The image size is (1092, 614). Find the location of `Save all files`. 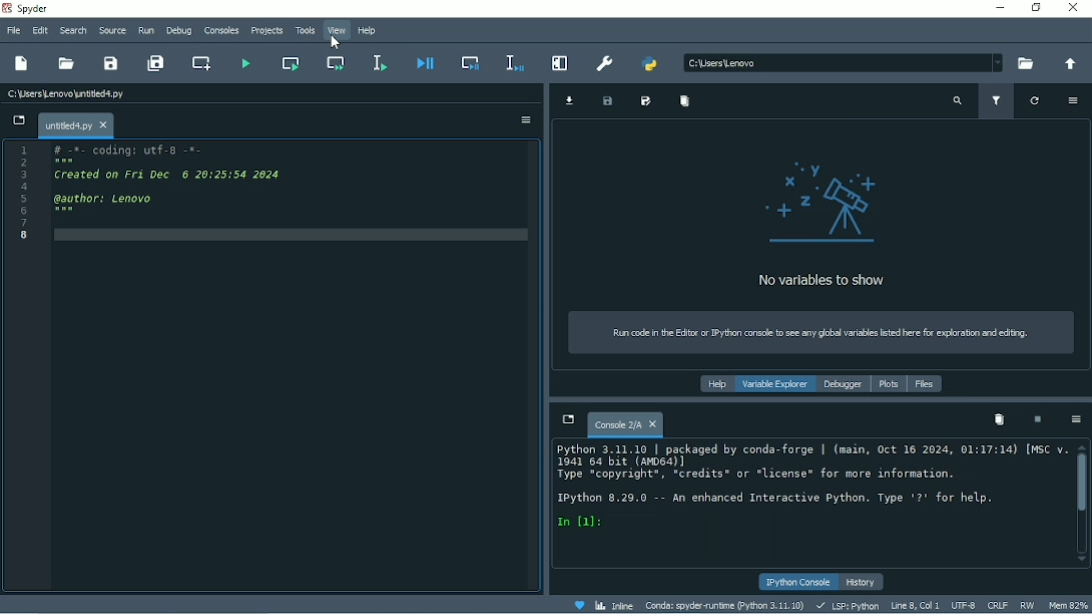

Save all files is located at coordinates (159, 63).